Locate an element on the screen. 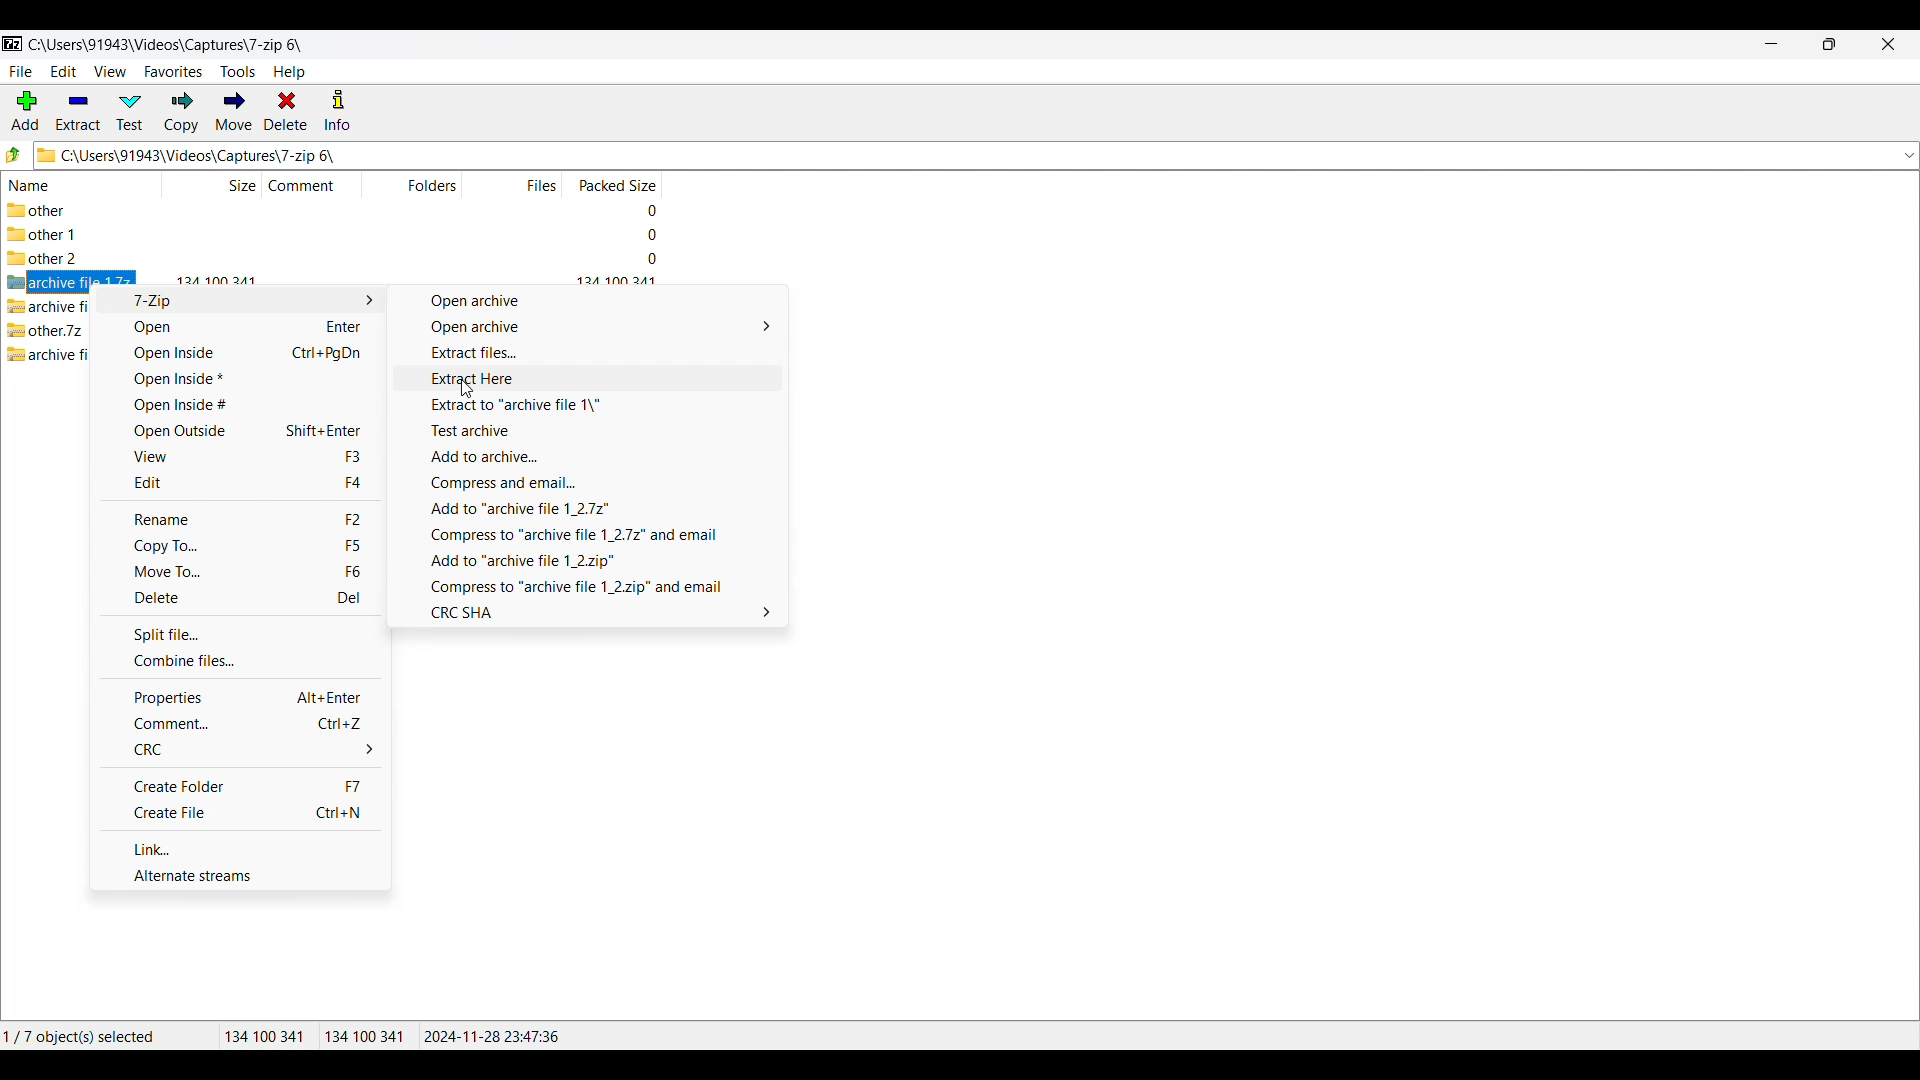  C:\Users\91943\Videos\Captures\7-zip 6\ is located at coordinates (956, 156).